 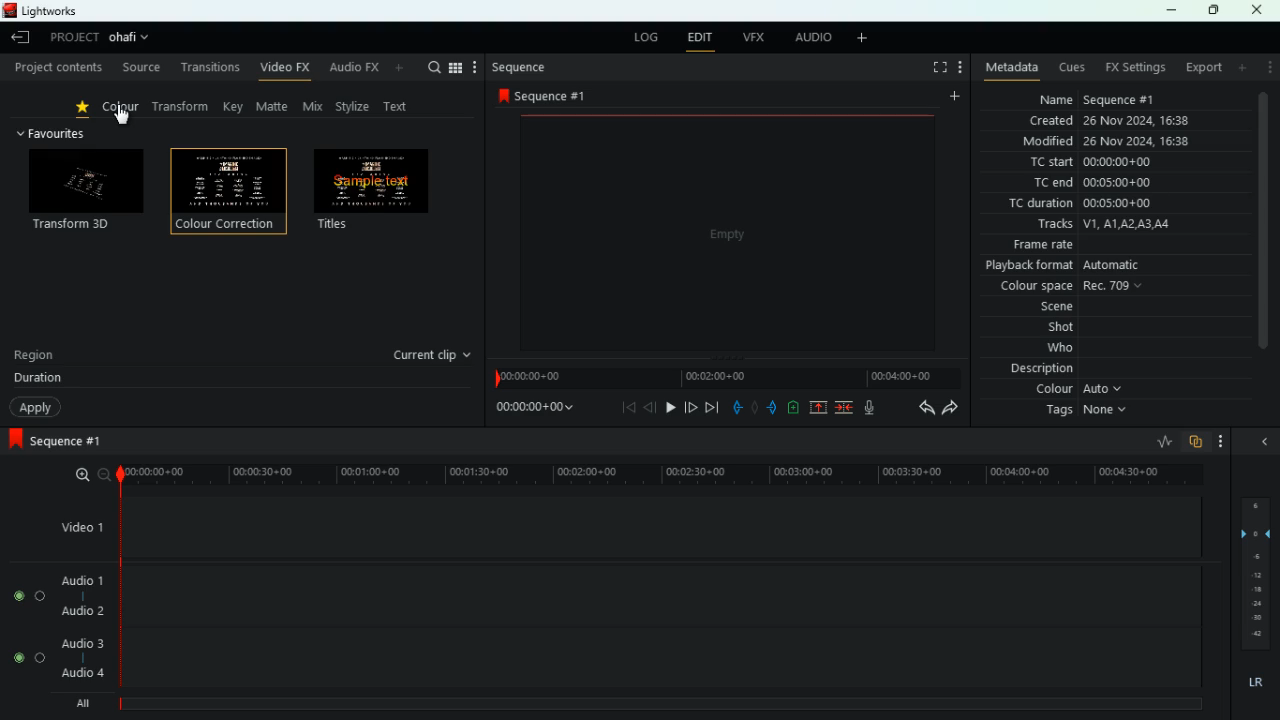 I want to click on image, so click(x=726, y=231).